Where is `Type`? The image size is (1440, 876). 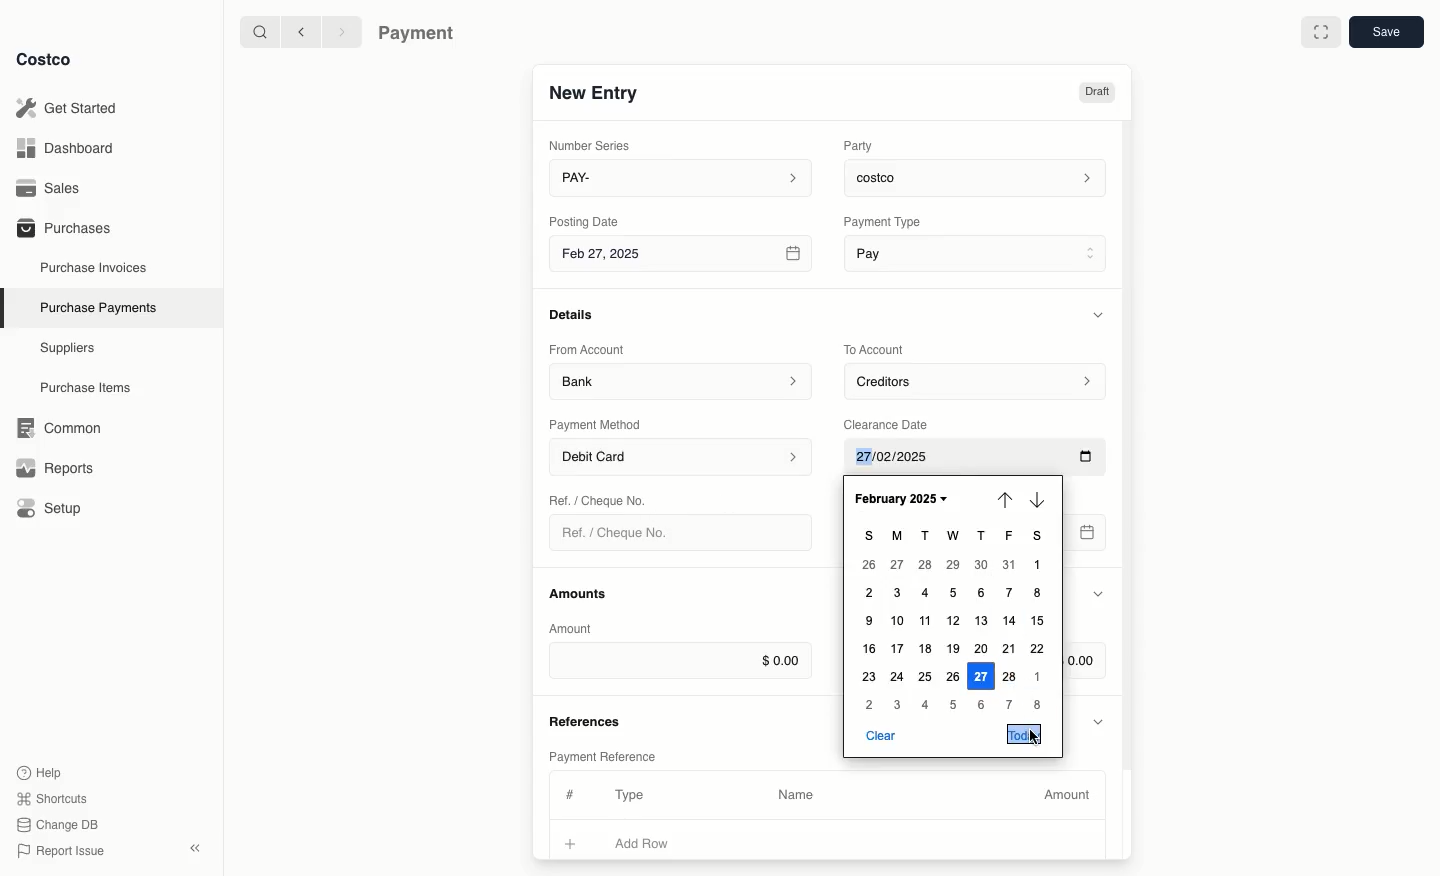
Type is located at coordinates (634, 795).